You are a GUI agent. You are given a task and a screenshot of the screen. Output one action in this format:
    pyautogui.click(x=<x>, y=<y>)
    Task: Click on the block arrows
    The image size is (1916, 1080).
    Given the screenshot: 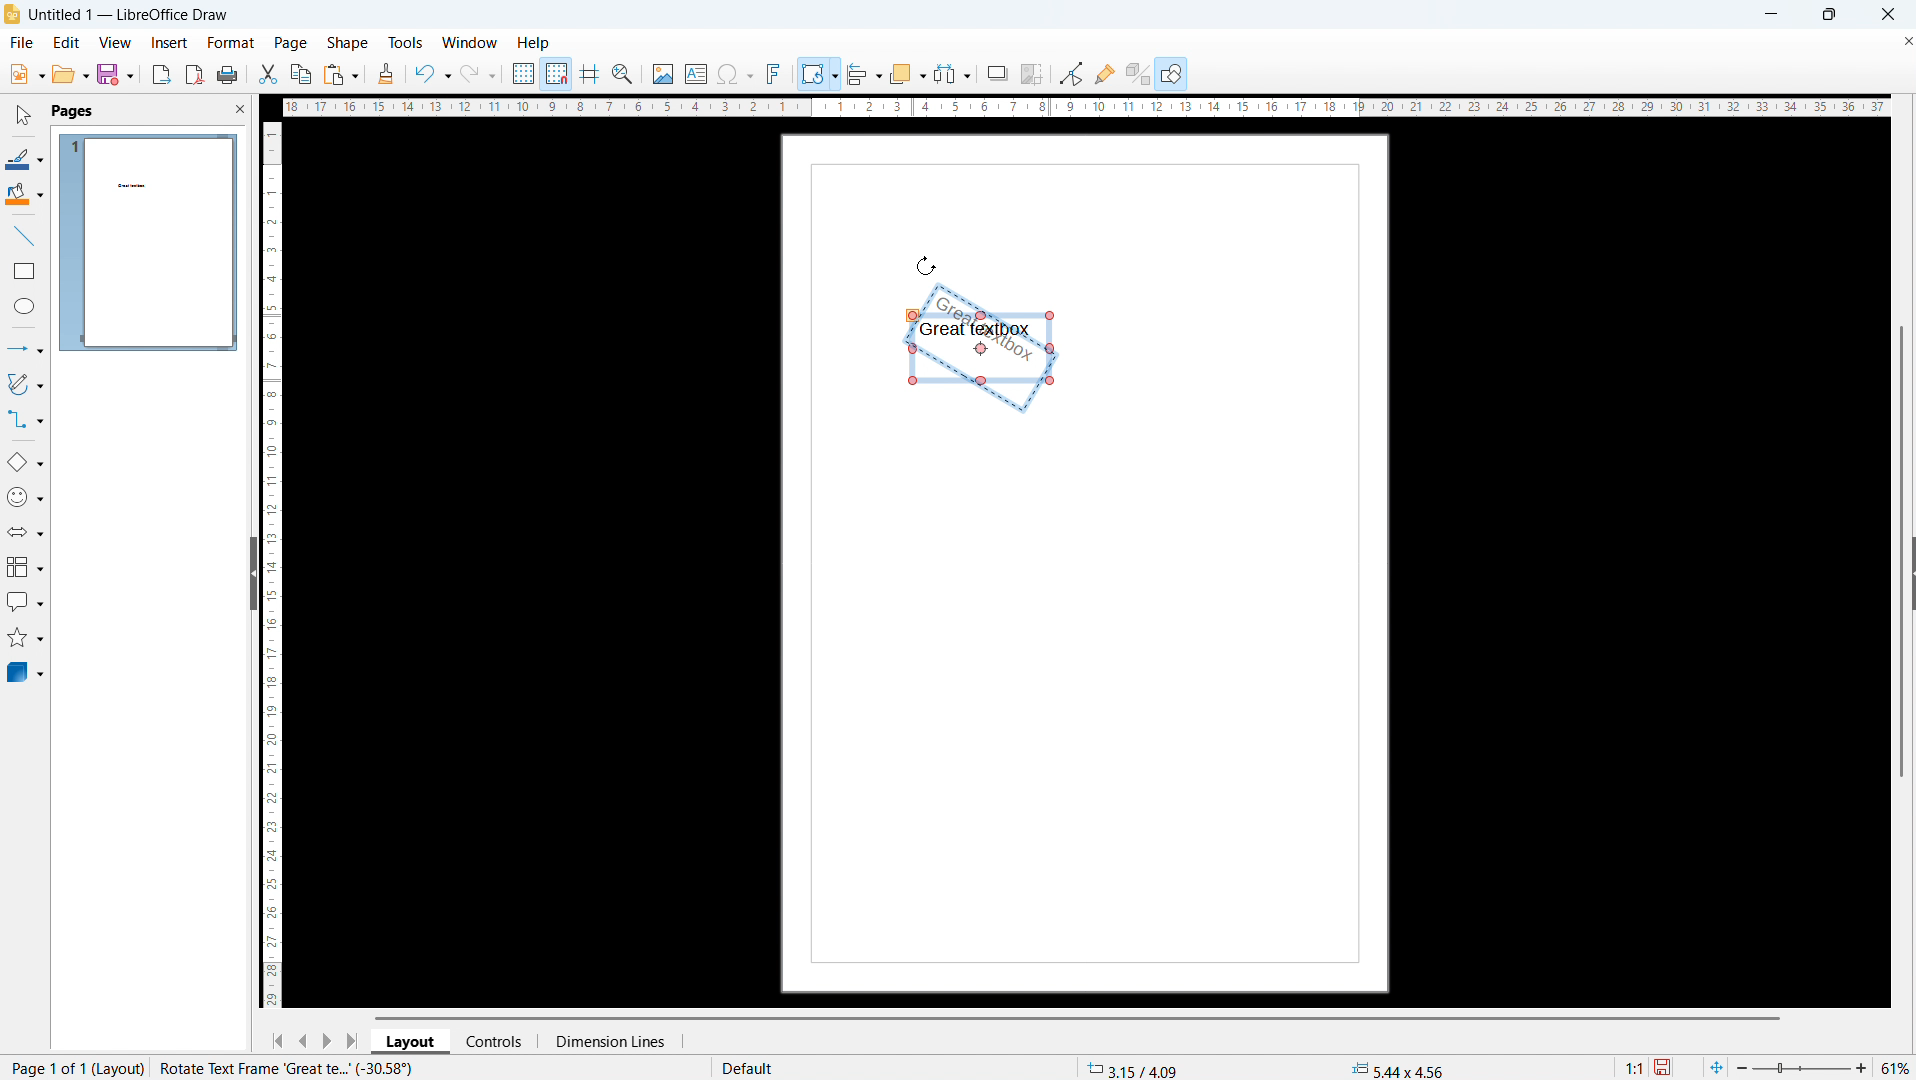 What is the action you would take?
    pyautogui.click(x=25, y=532)
    